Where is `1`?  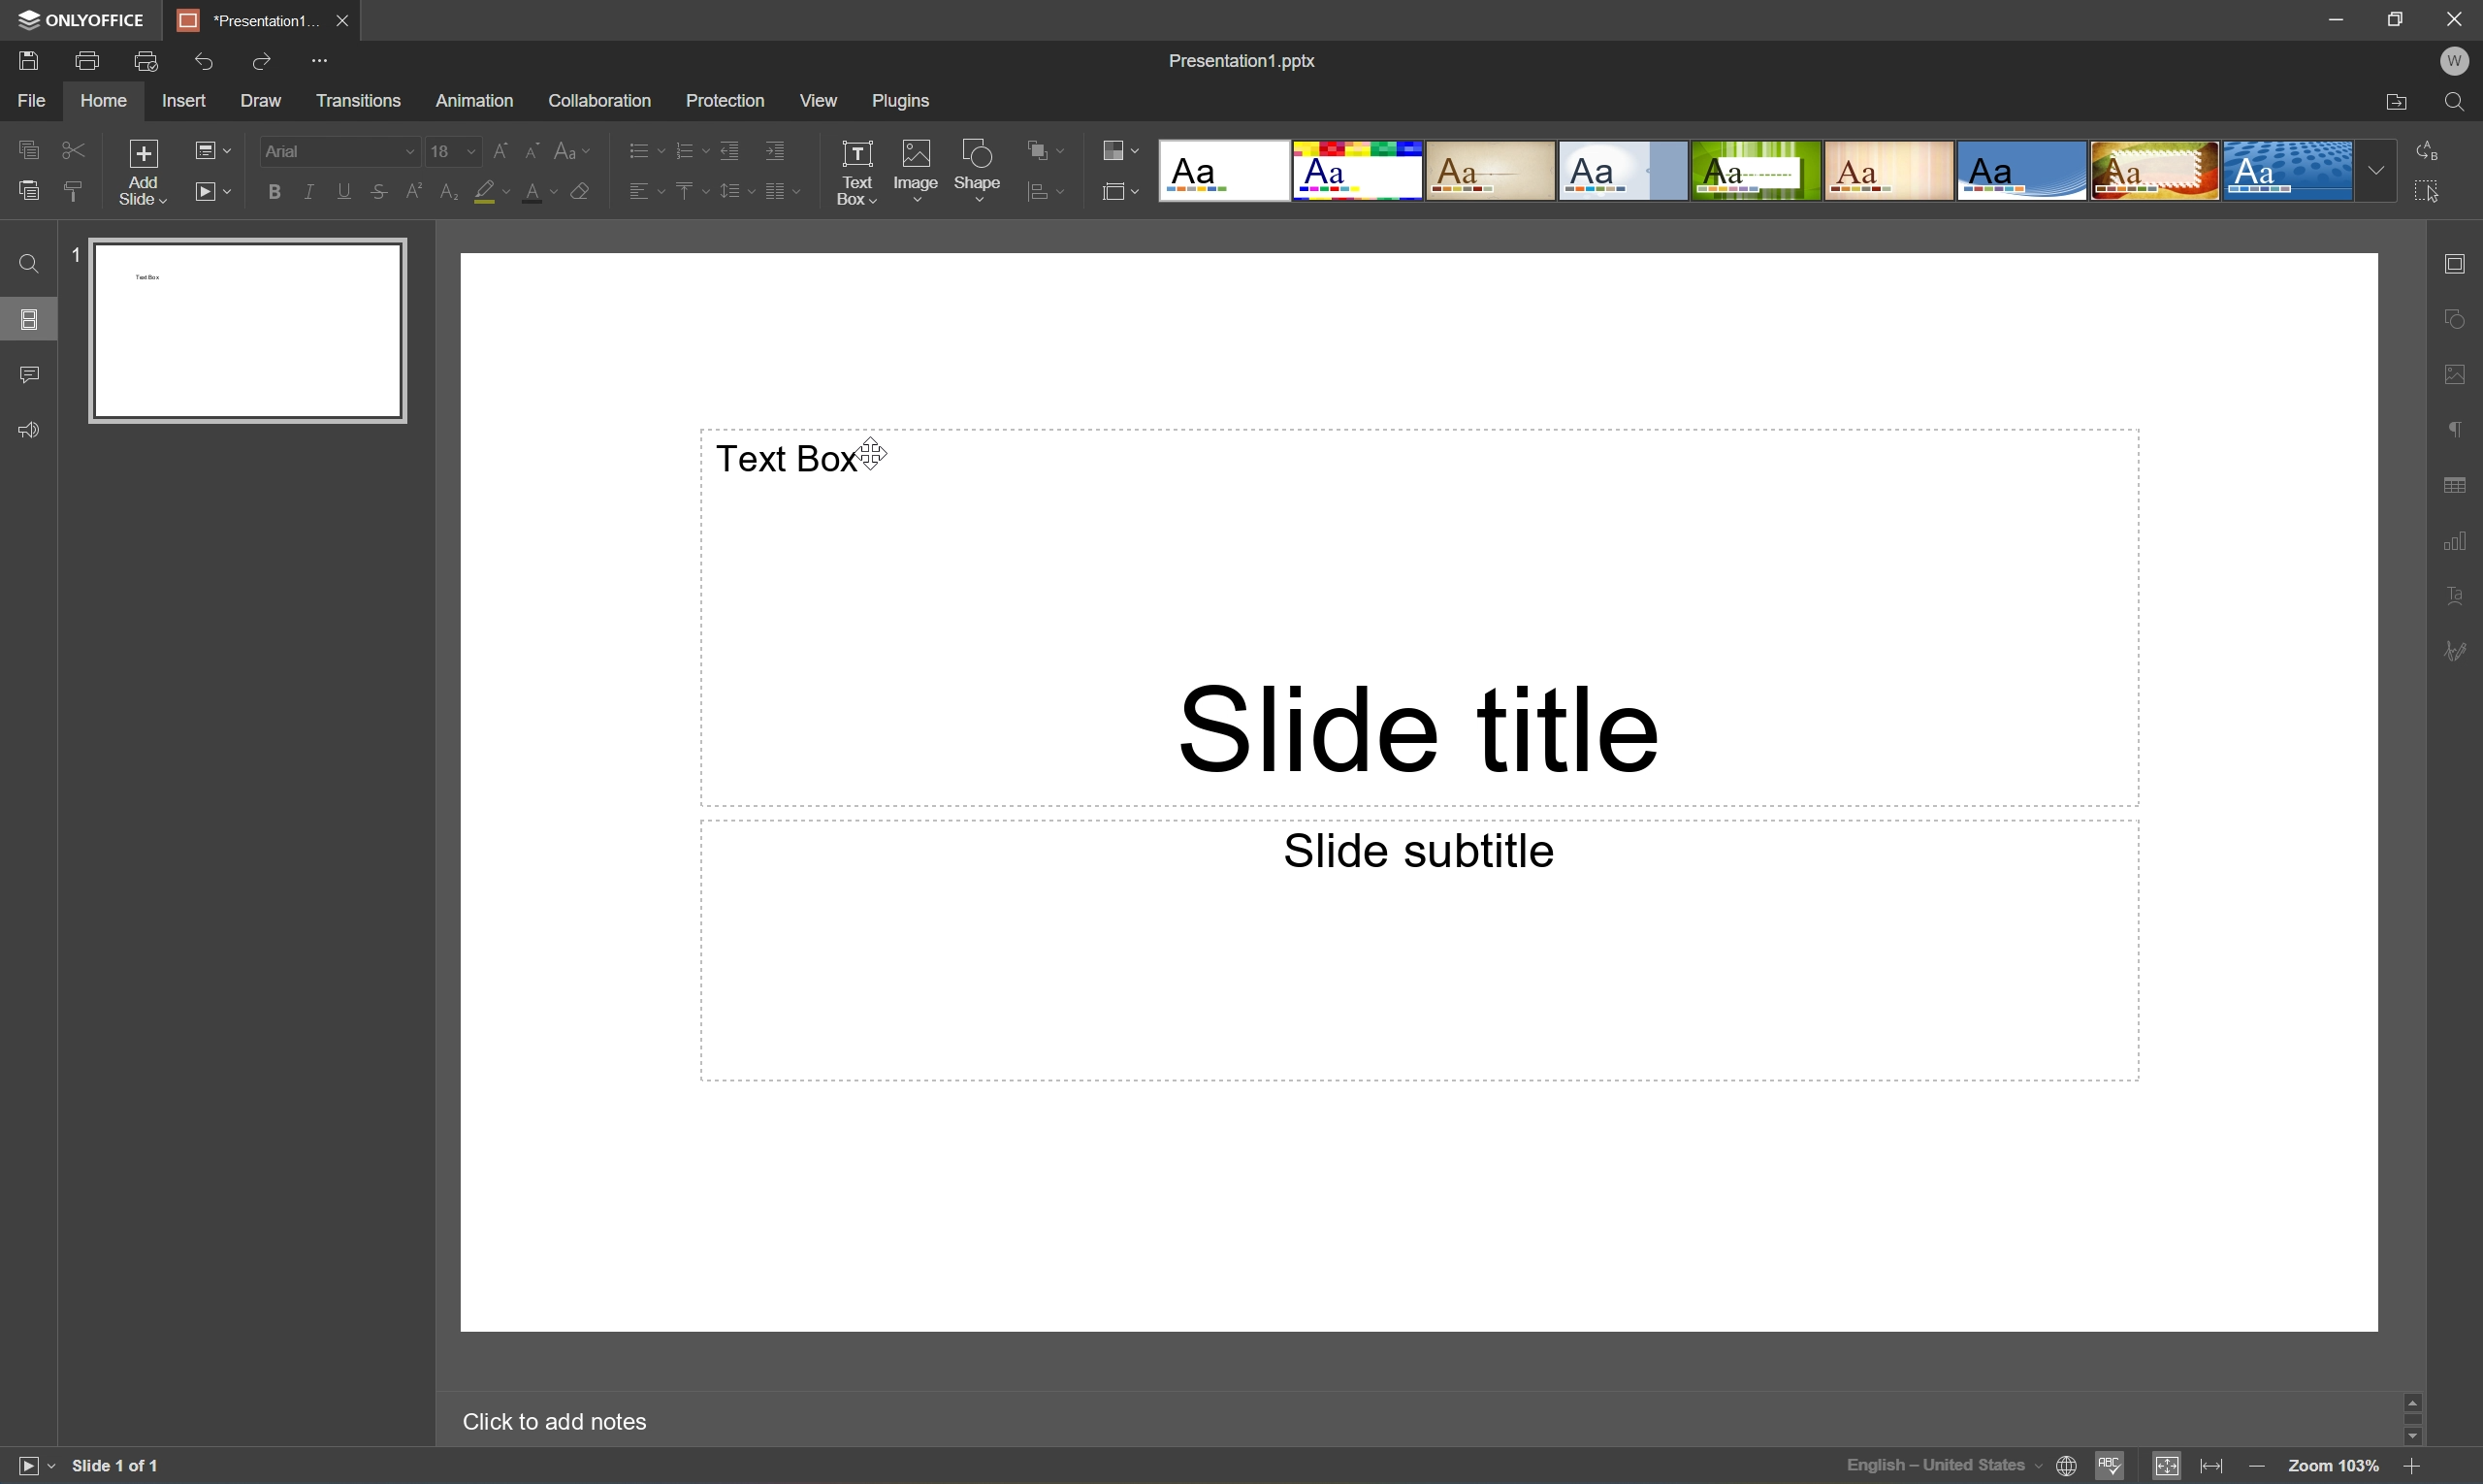
1 is located at coordinates (76, 251).